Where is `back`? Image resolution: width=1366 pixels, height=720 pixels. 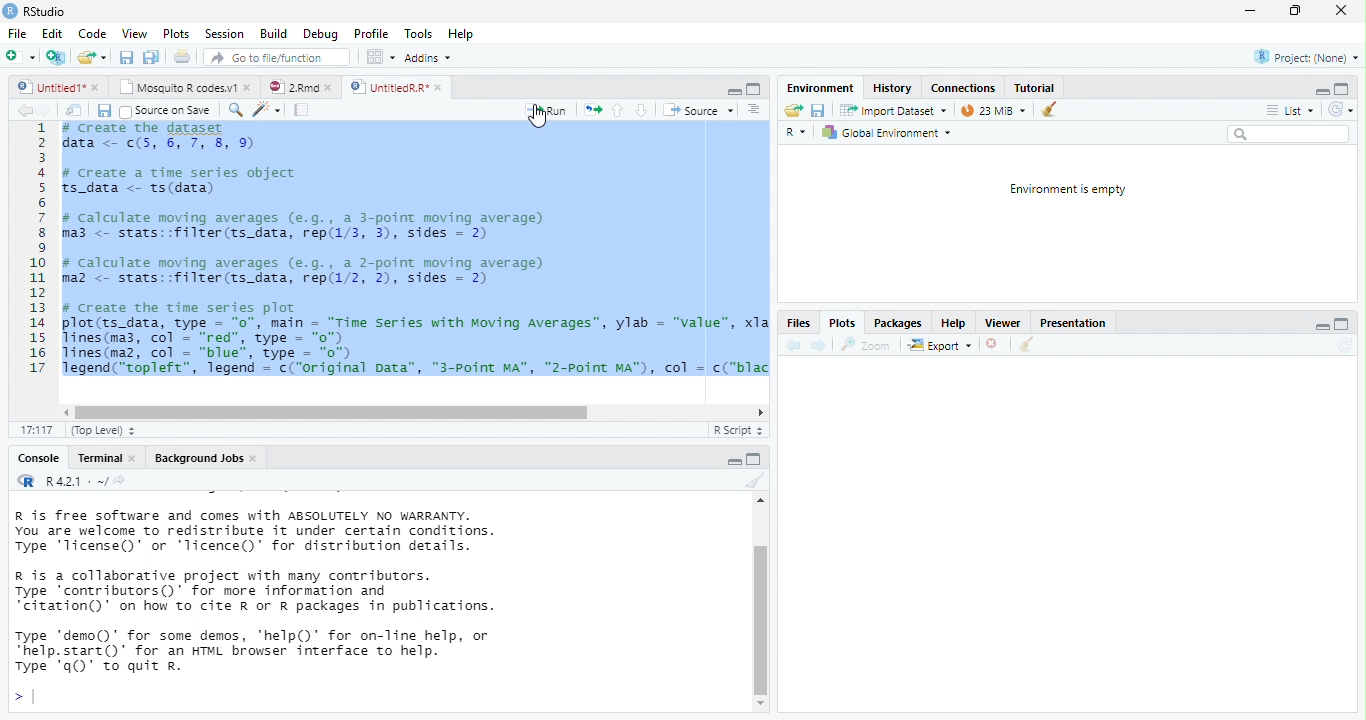
back is located at coordinates (791, 345).